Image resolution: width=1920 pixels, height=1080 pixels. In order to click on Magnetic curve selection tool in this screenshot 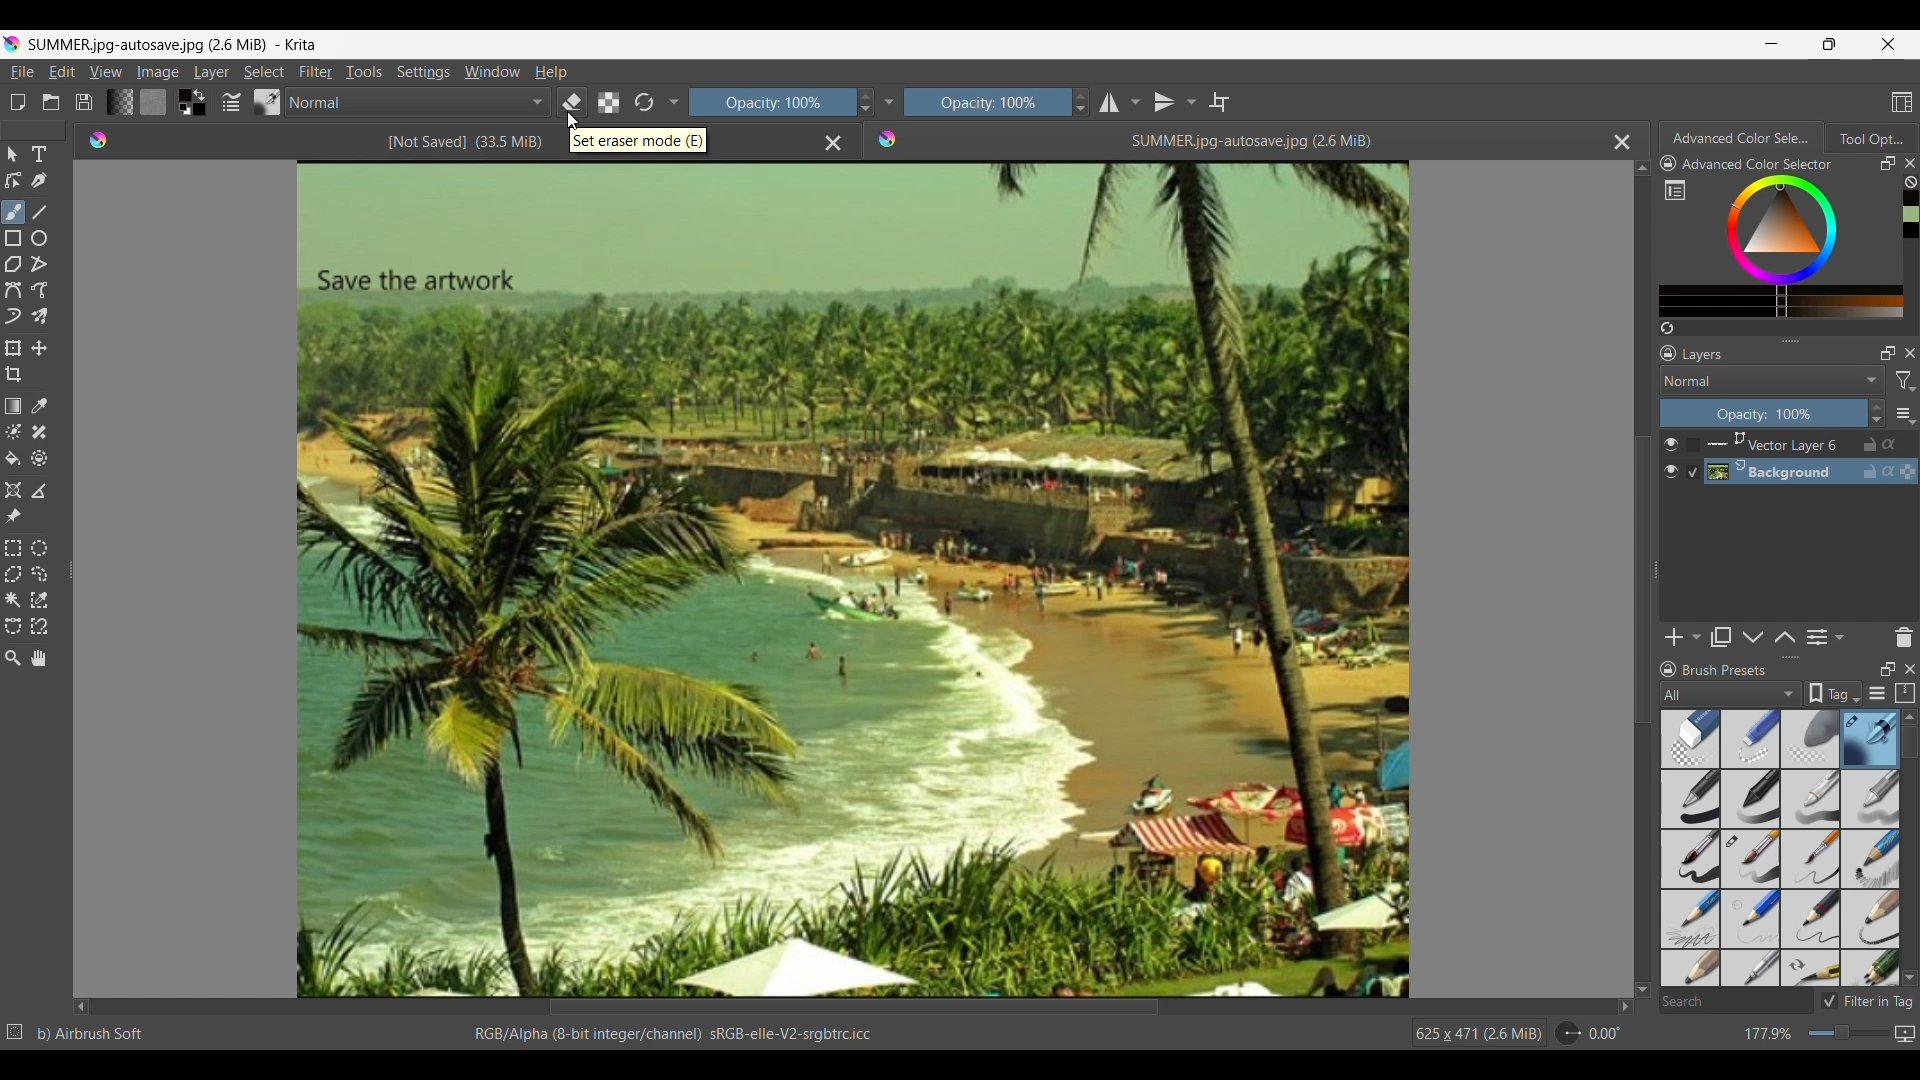, I will do `click(39, 626)`.